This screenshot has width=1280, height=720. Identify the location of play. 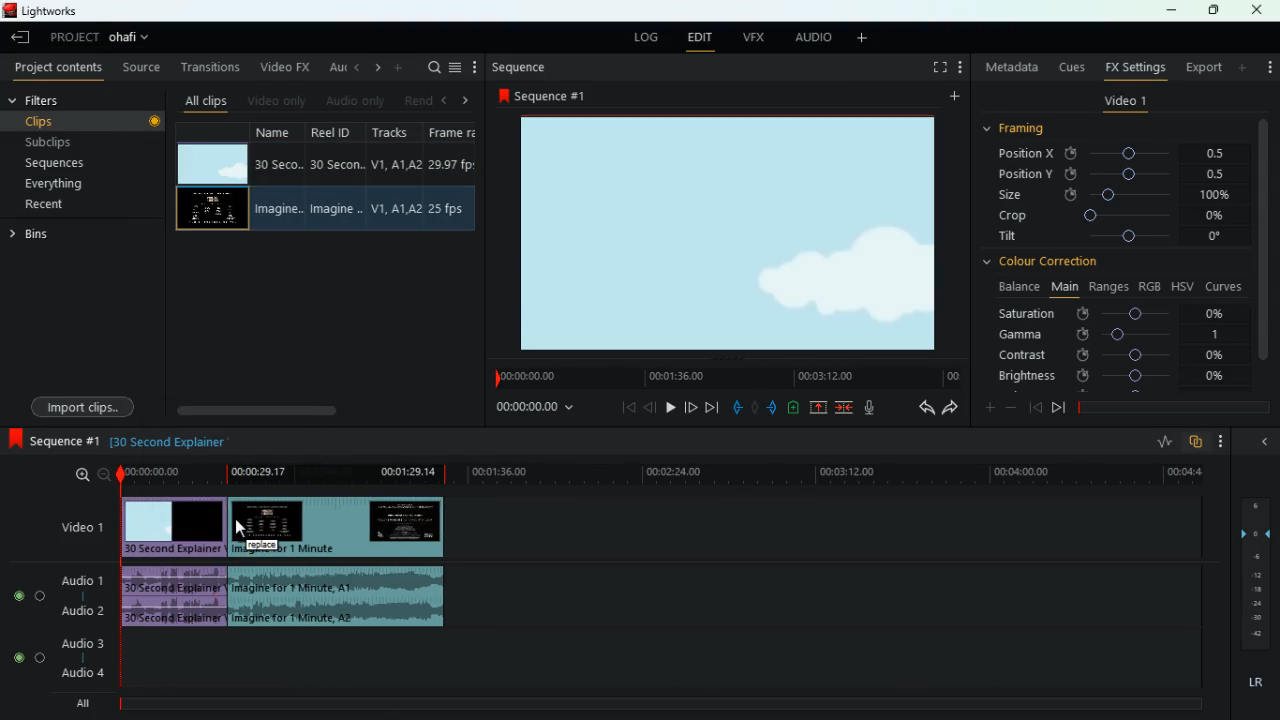
(667, 407).